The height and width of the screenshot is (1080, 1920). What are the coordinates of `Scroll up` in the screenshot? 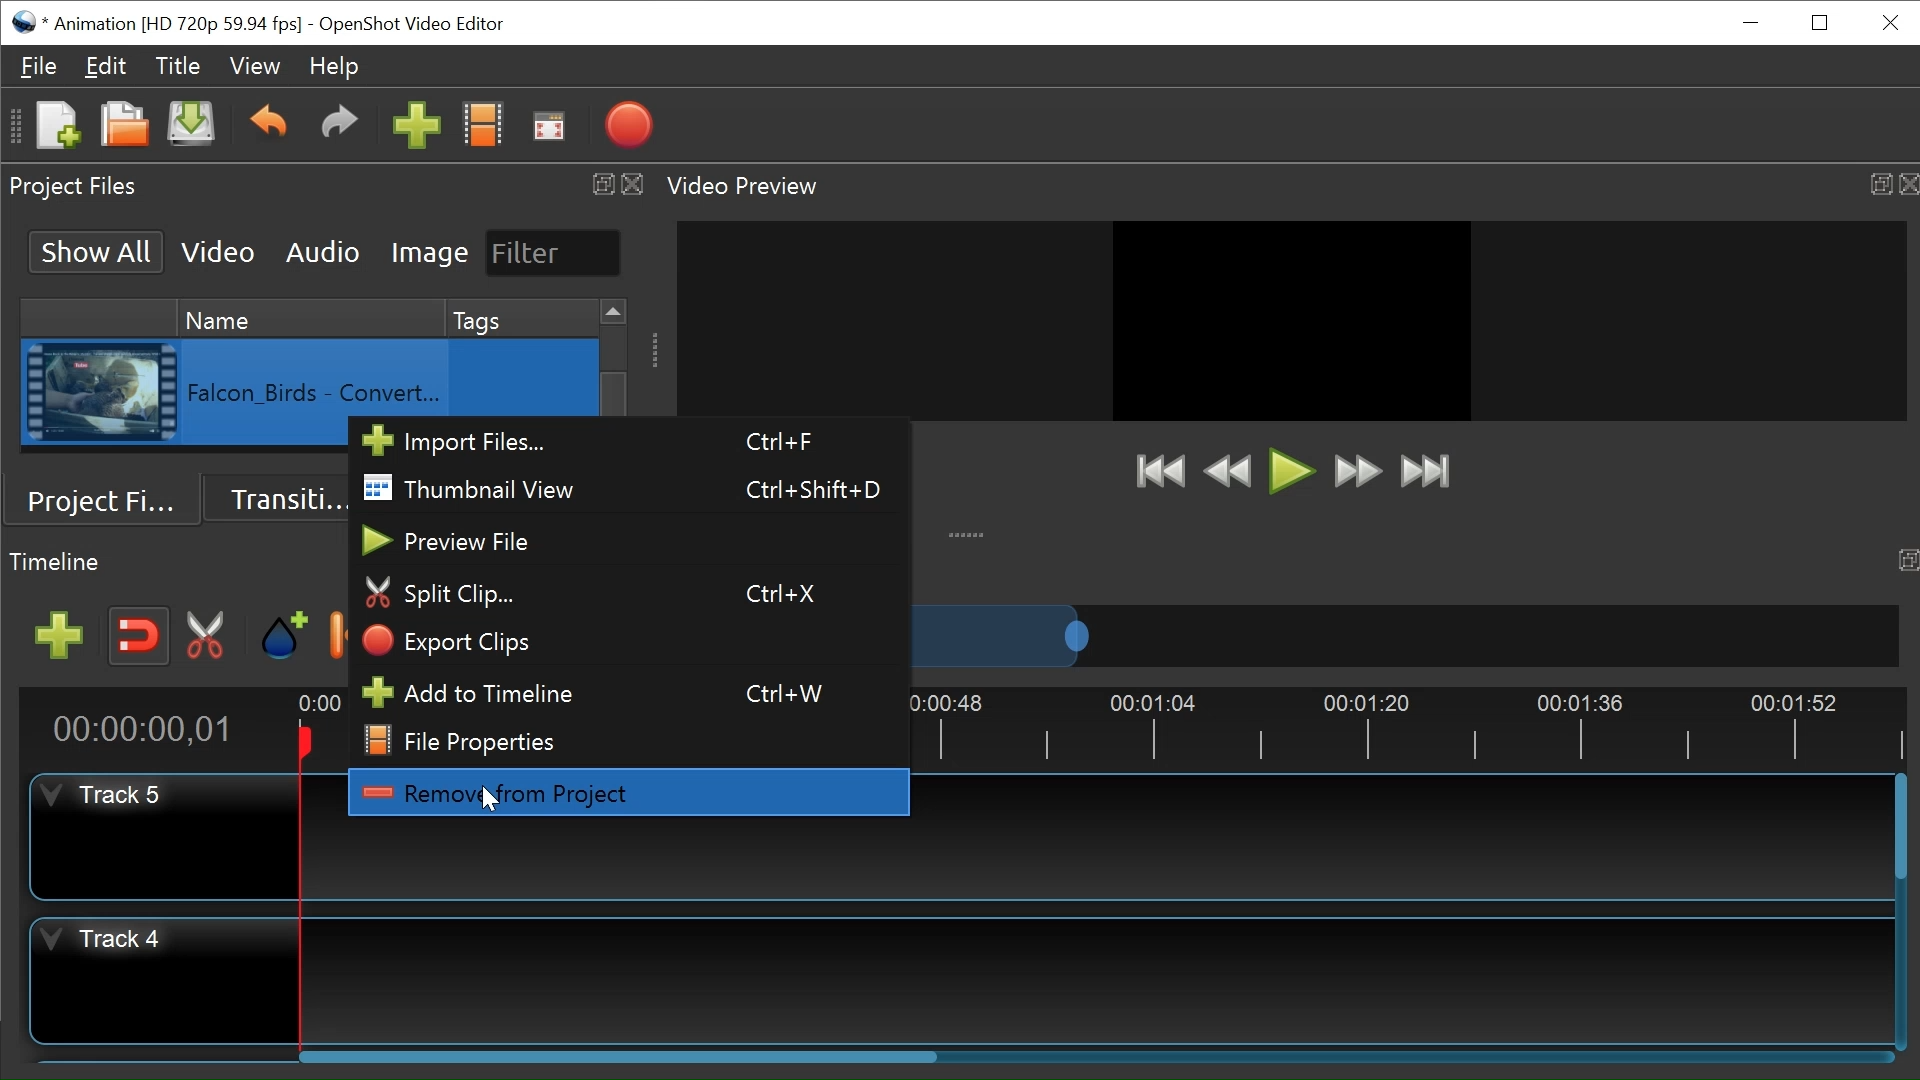 It's located at (616, 312).